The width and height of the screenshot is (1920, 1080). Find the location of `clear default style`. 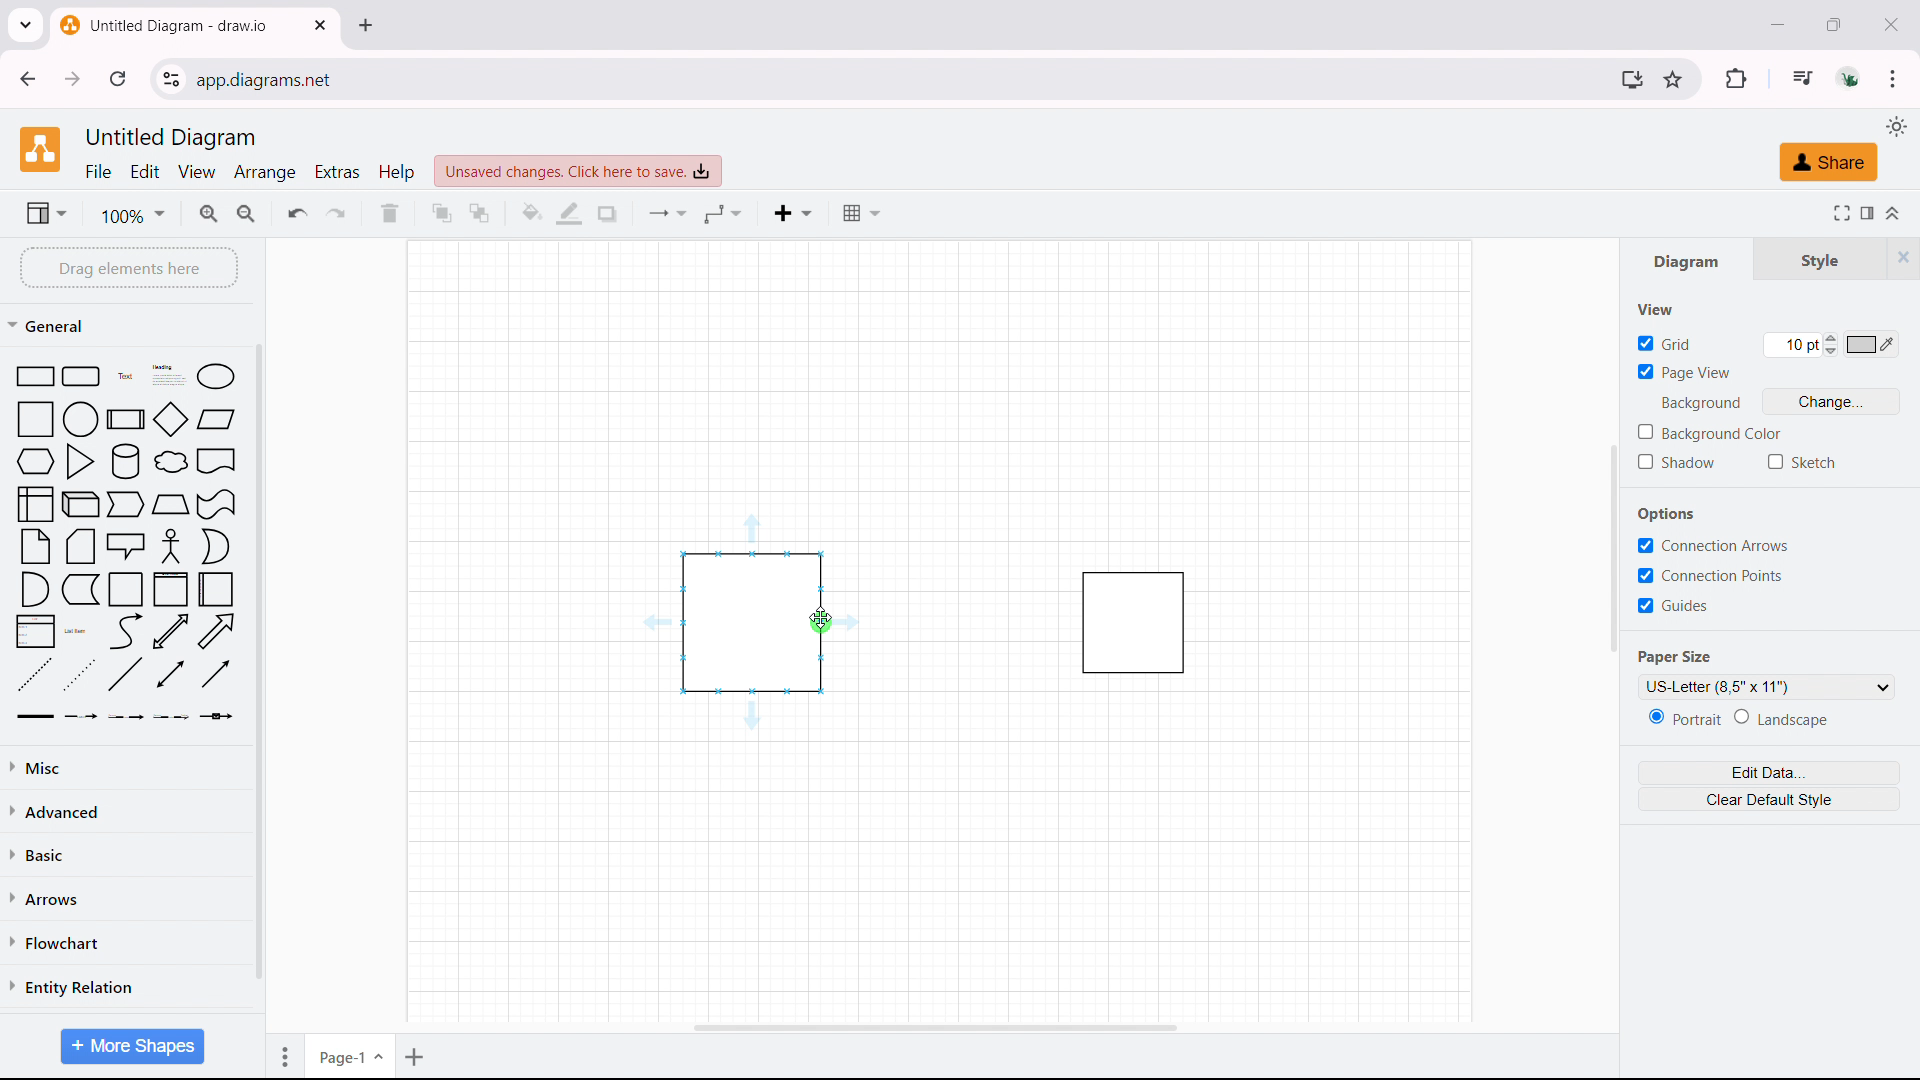

clear default style is located at coordinates (1768, 799).